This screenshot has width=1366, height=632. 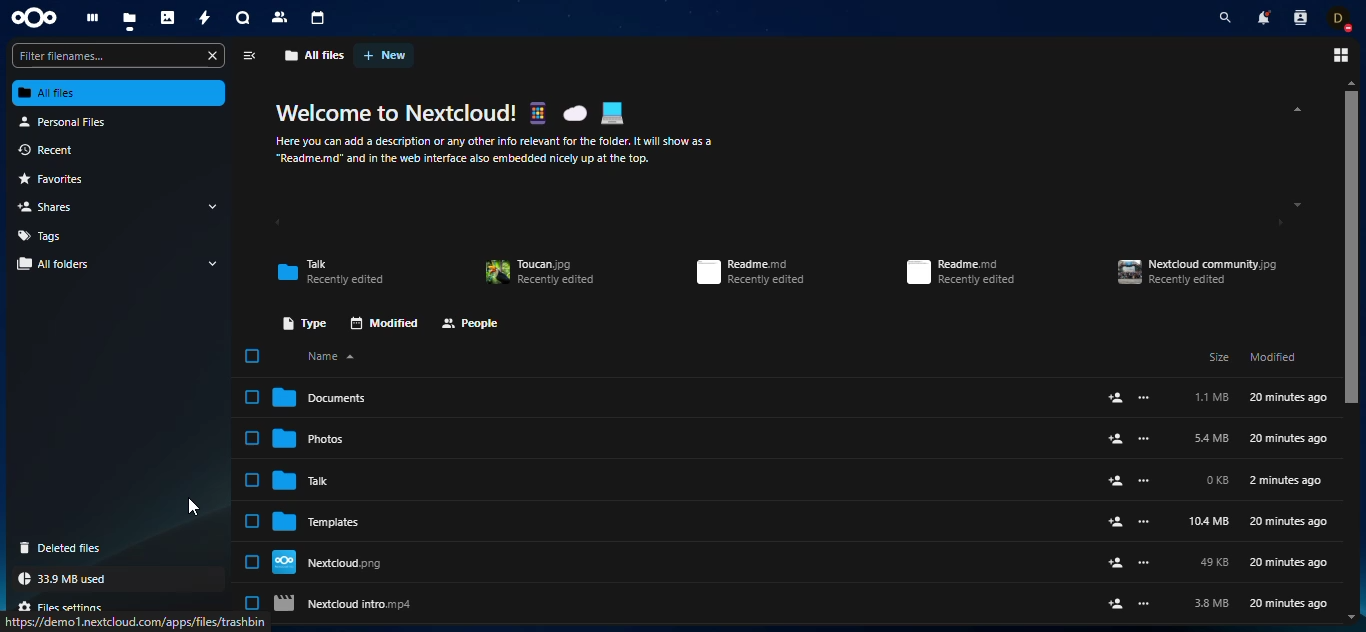 I want to click on Welcome to Nextcloud! Here you can add a description or any other info relevant for the folder, it will show as a "readme.md" and in the web interface also embedded nicely at the top, so click(x=505, y=135).